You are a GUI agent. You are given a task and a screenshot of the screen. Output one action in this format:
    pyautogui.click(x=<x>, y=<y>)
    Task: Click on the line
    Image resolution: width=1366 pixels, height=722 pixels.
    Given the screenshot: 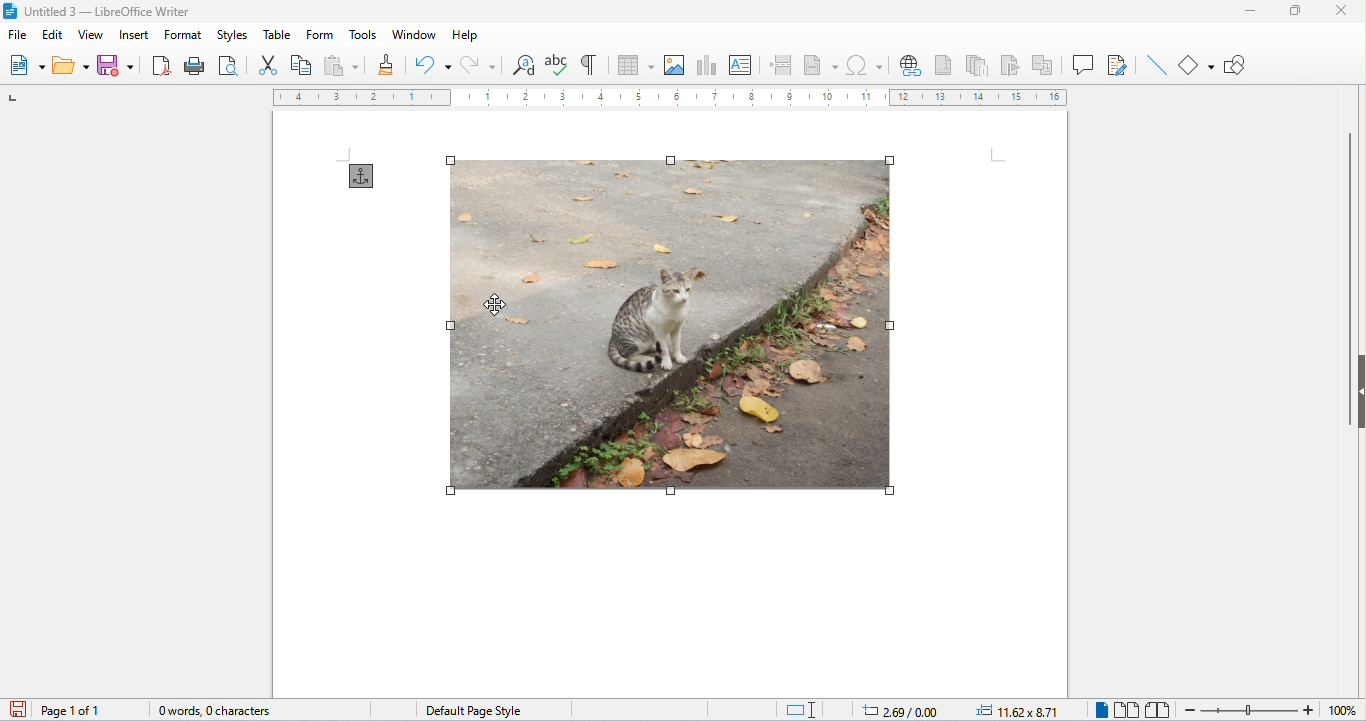 What is the action you would take?
    pyautogui.click(x=1155, y=65)
    